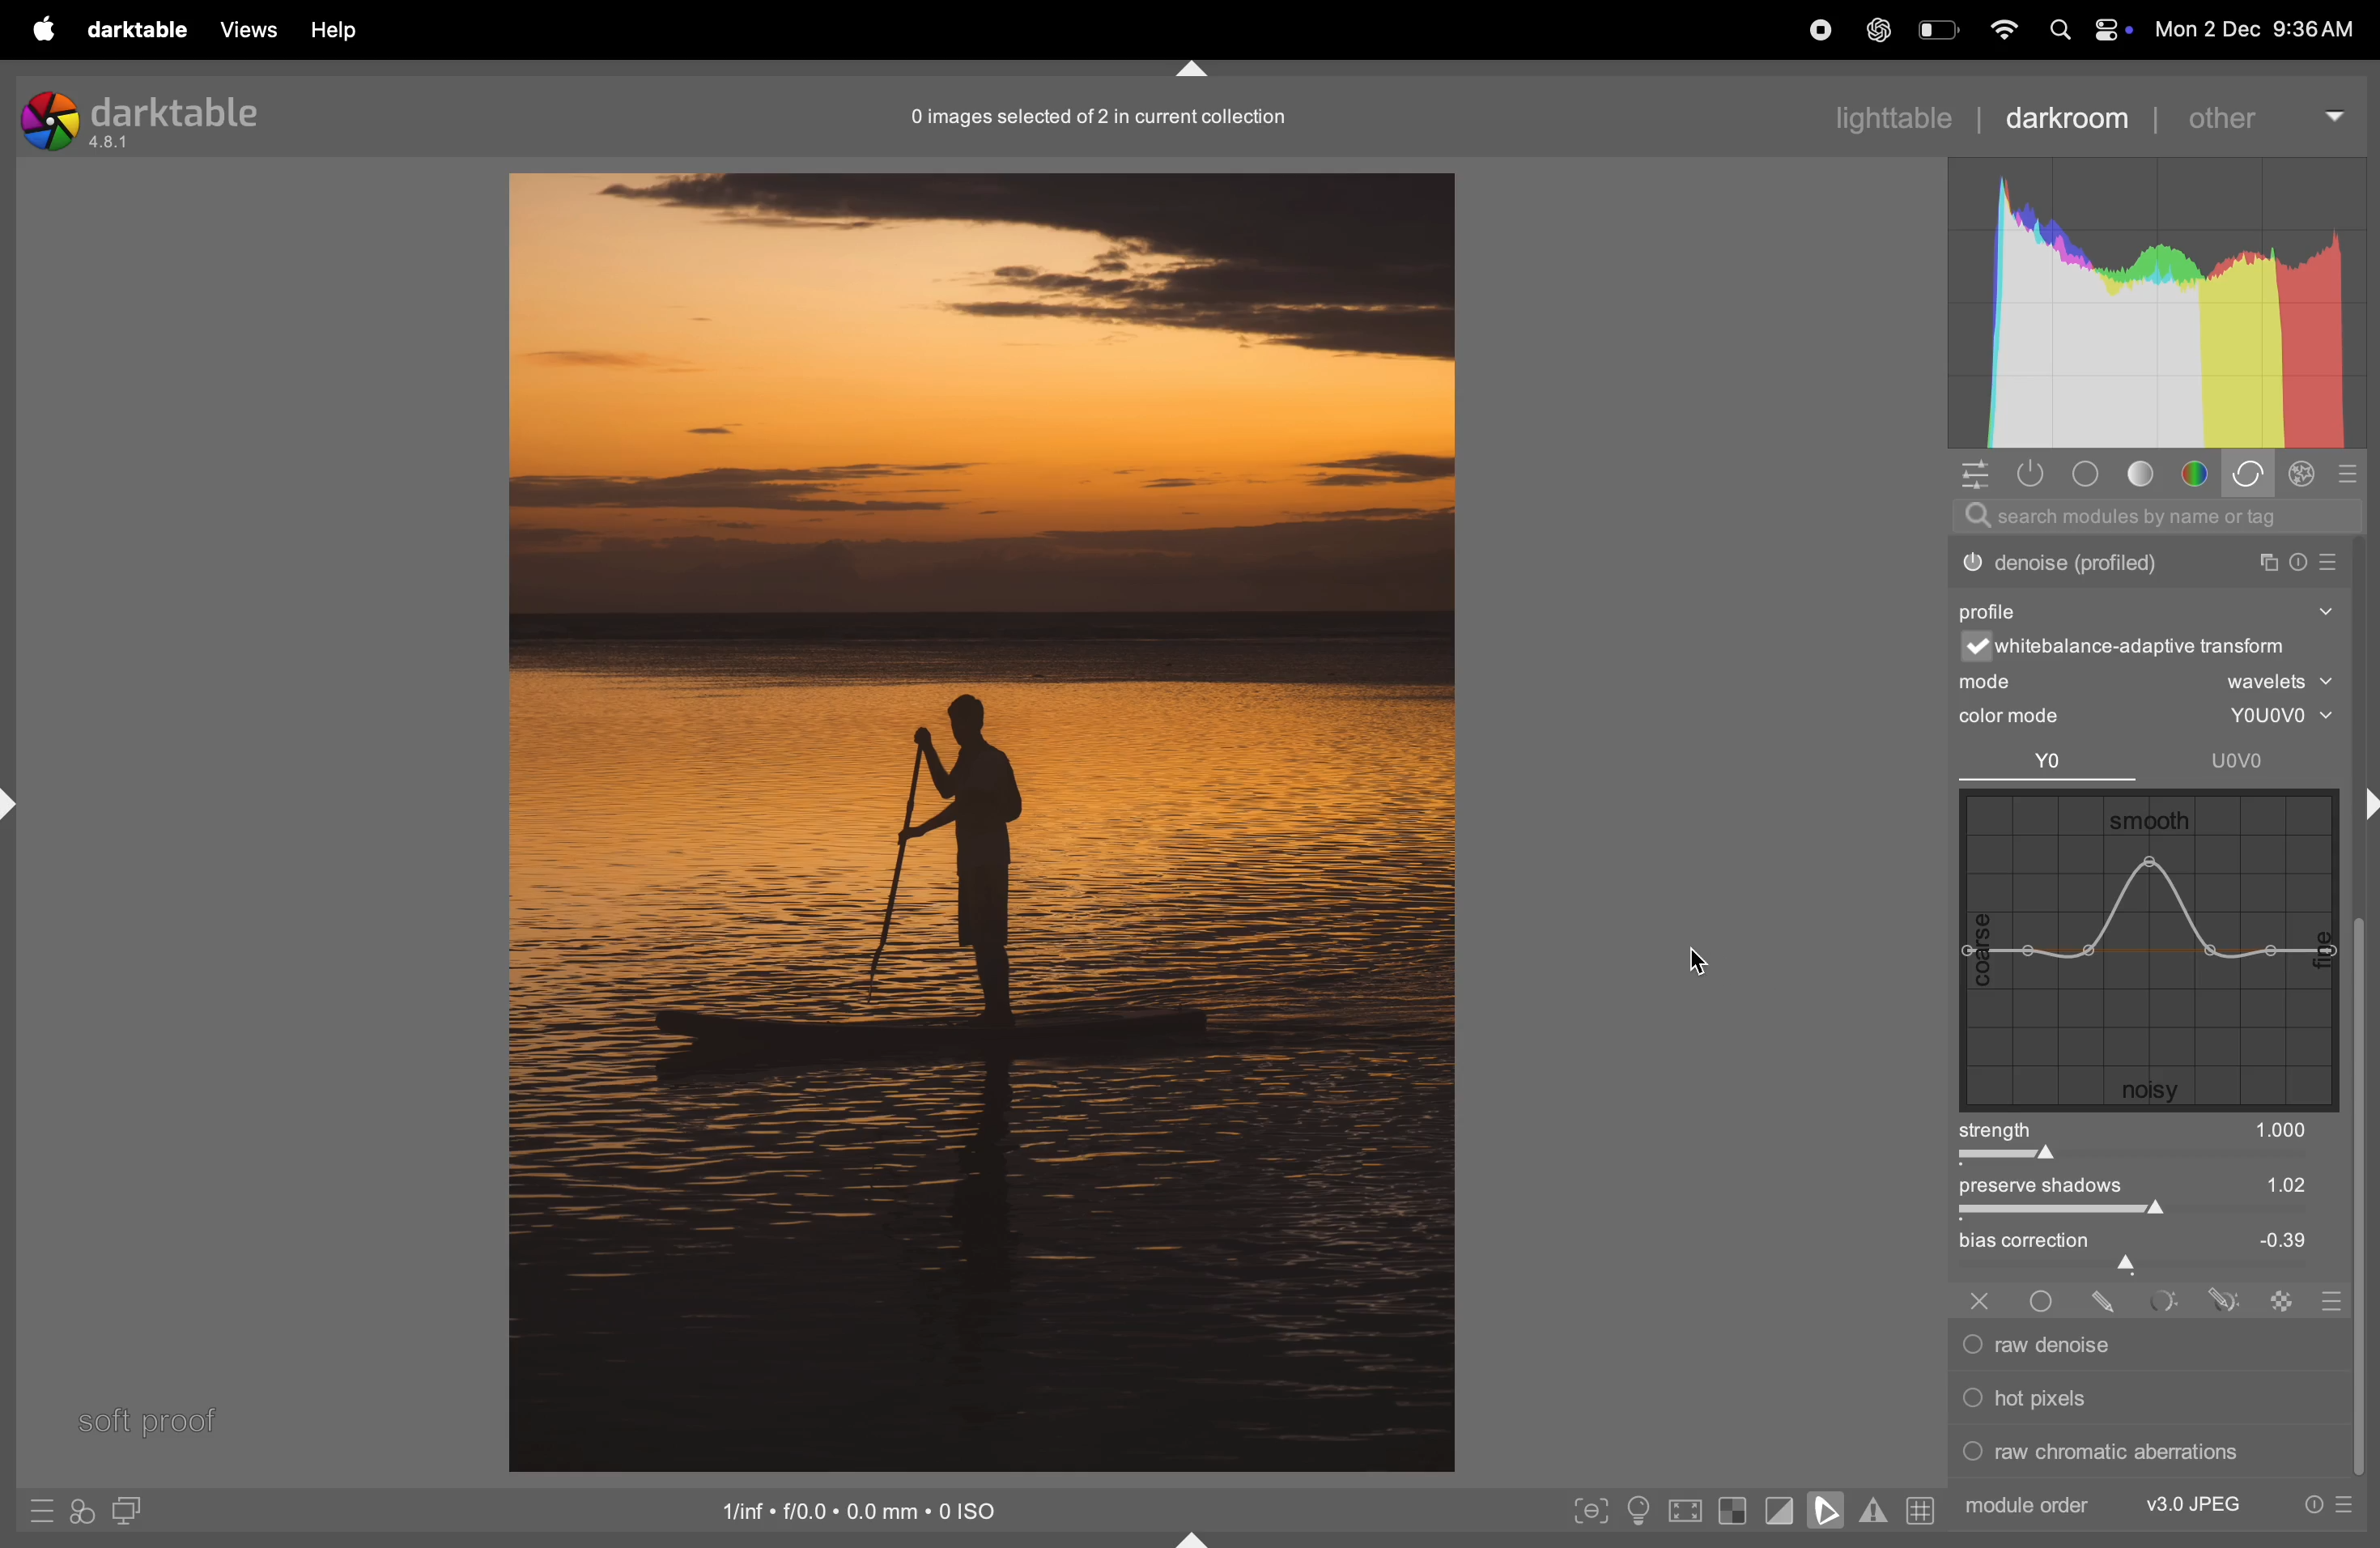 The width and height of the screenshot is (2380, 1548). I want to click on search, so click(2160, 517).